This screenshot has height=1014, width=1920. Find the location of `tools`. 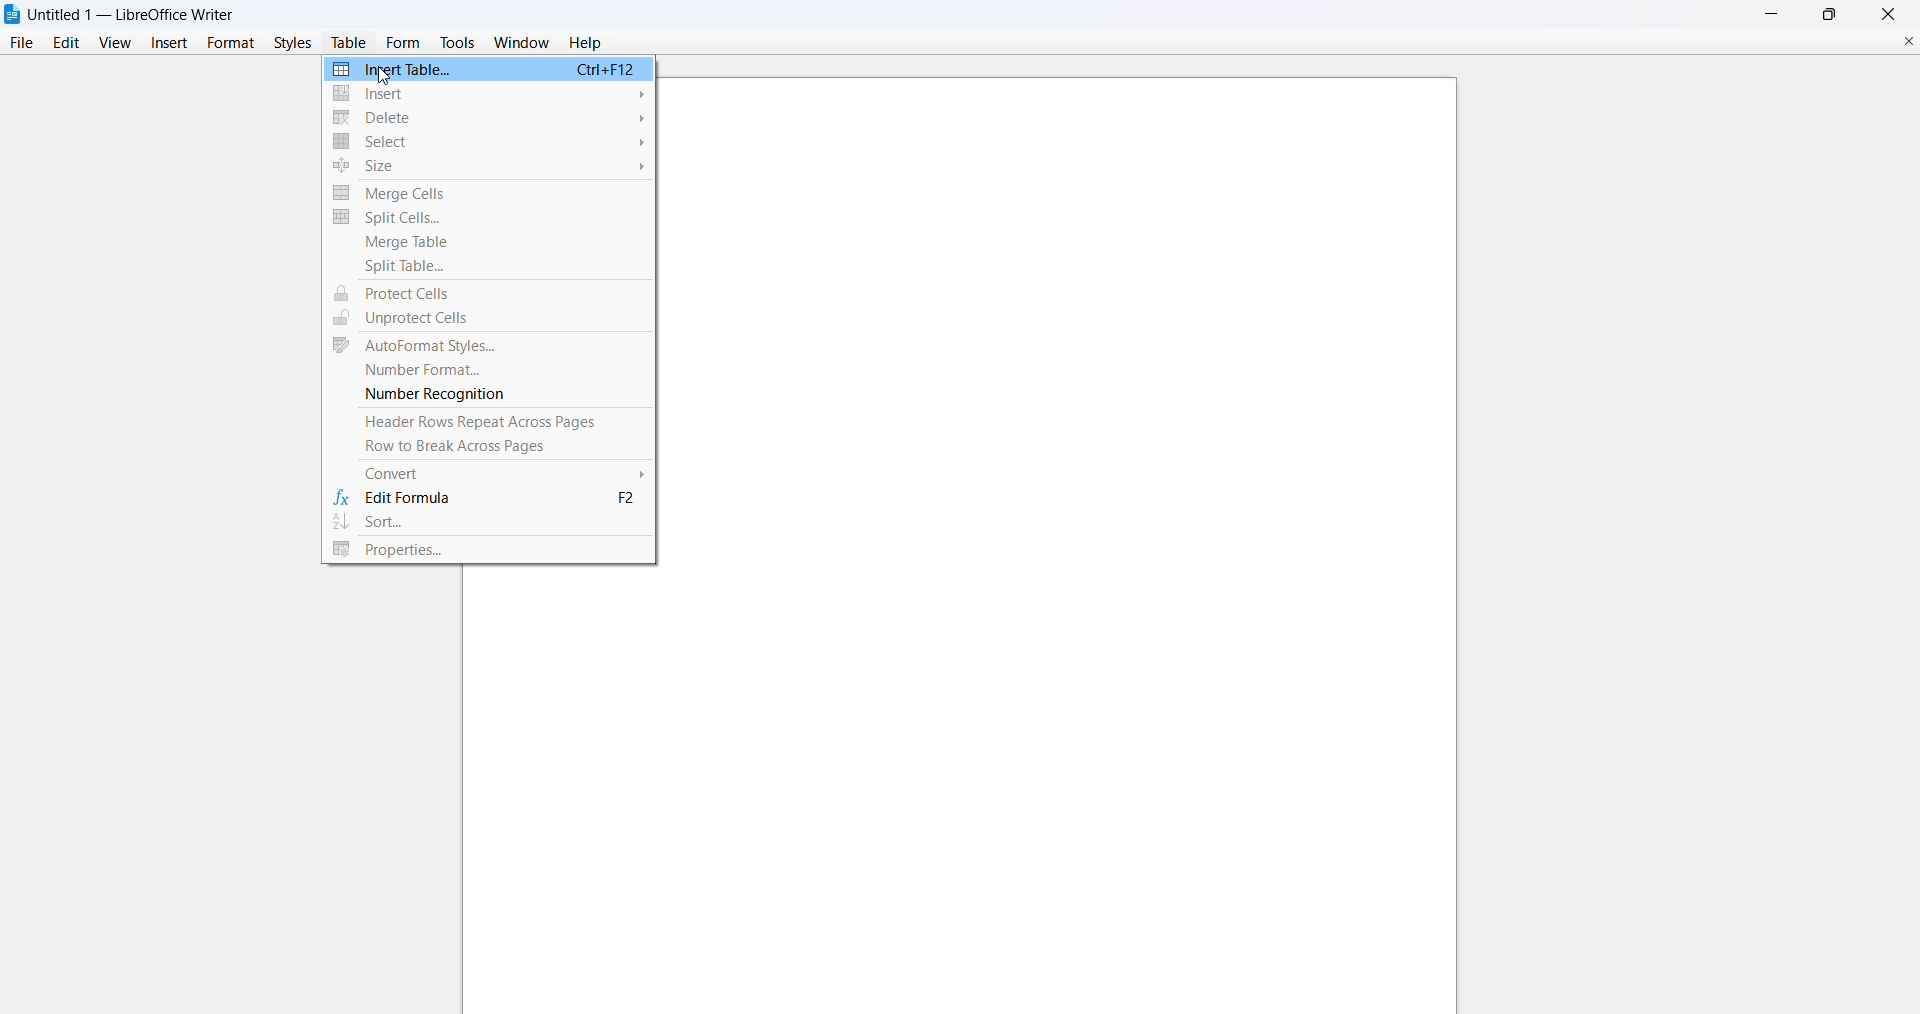

tools is located at coordinates (458, 42).